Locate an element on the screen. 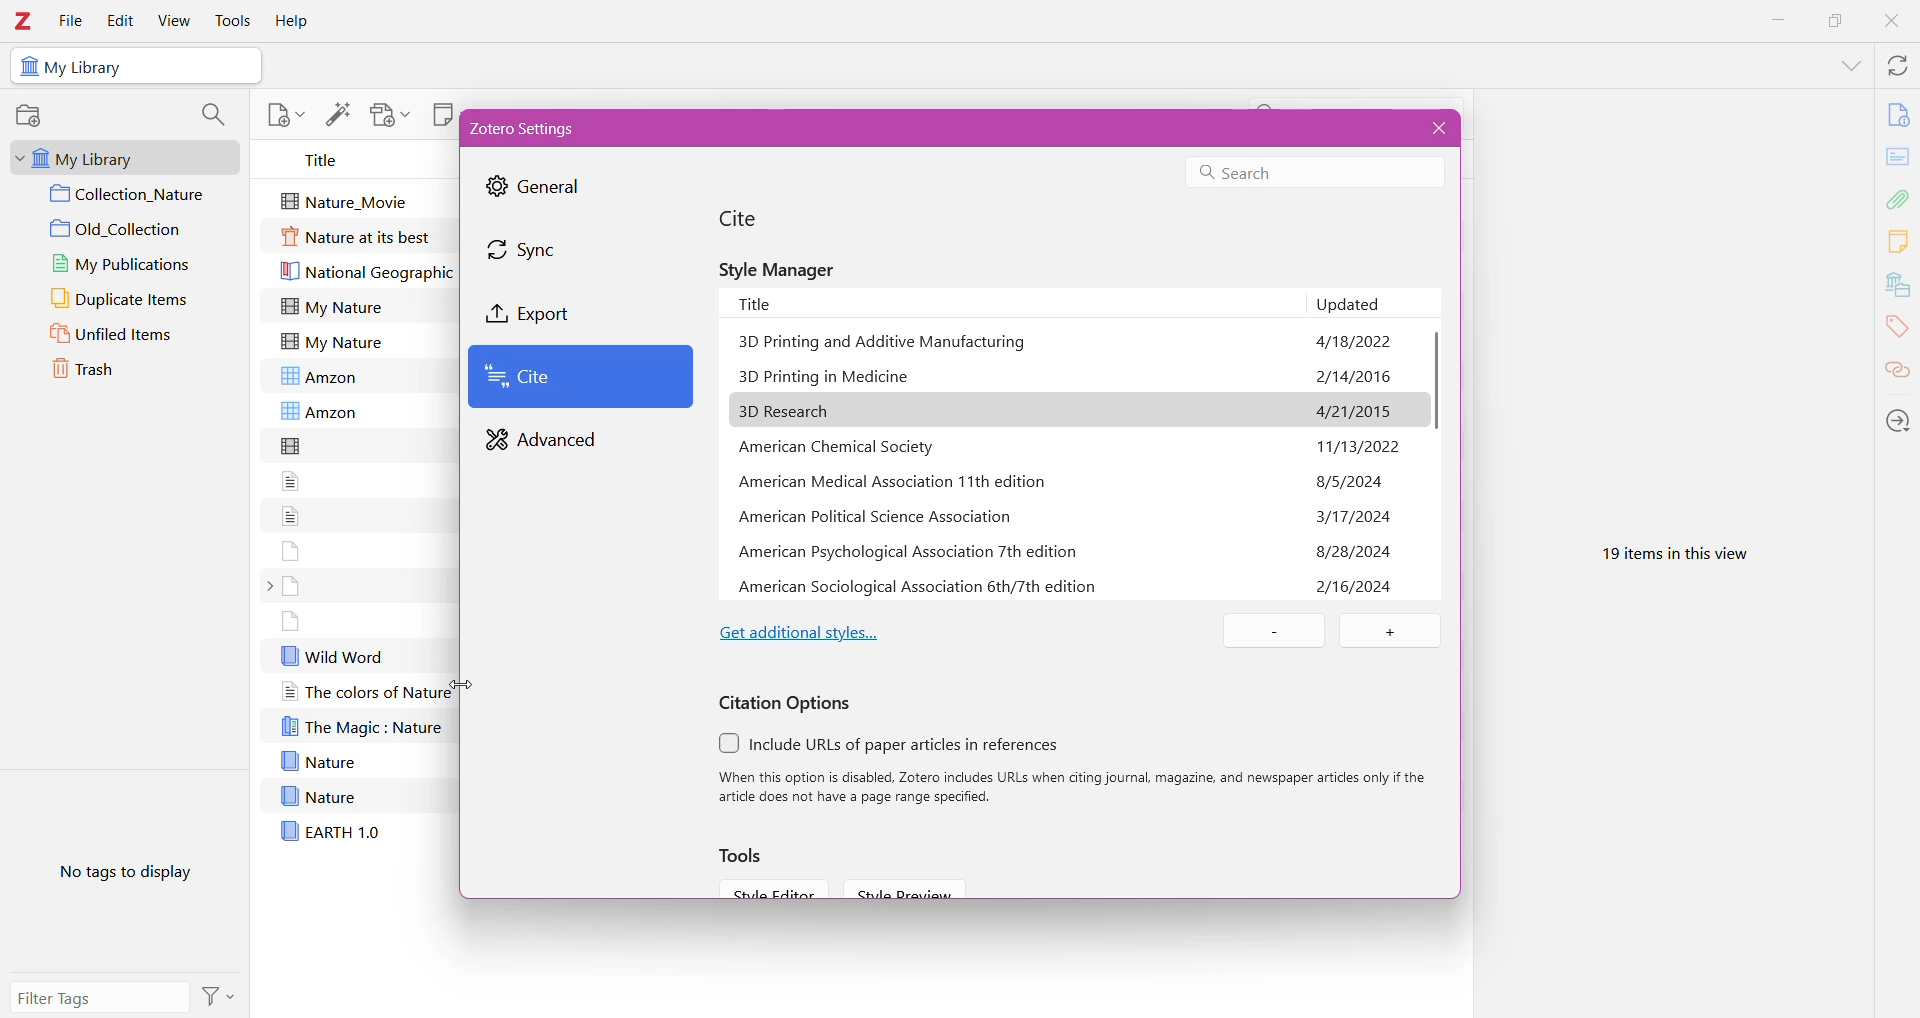 Image resolution: width=1920 pixels, height=1018 pixels. American Political Science Association is located at coordinates (874, 518).